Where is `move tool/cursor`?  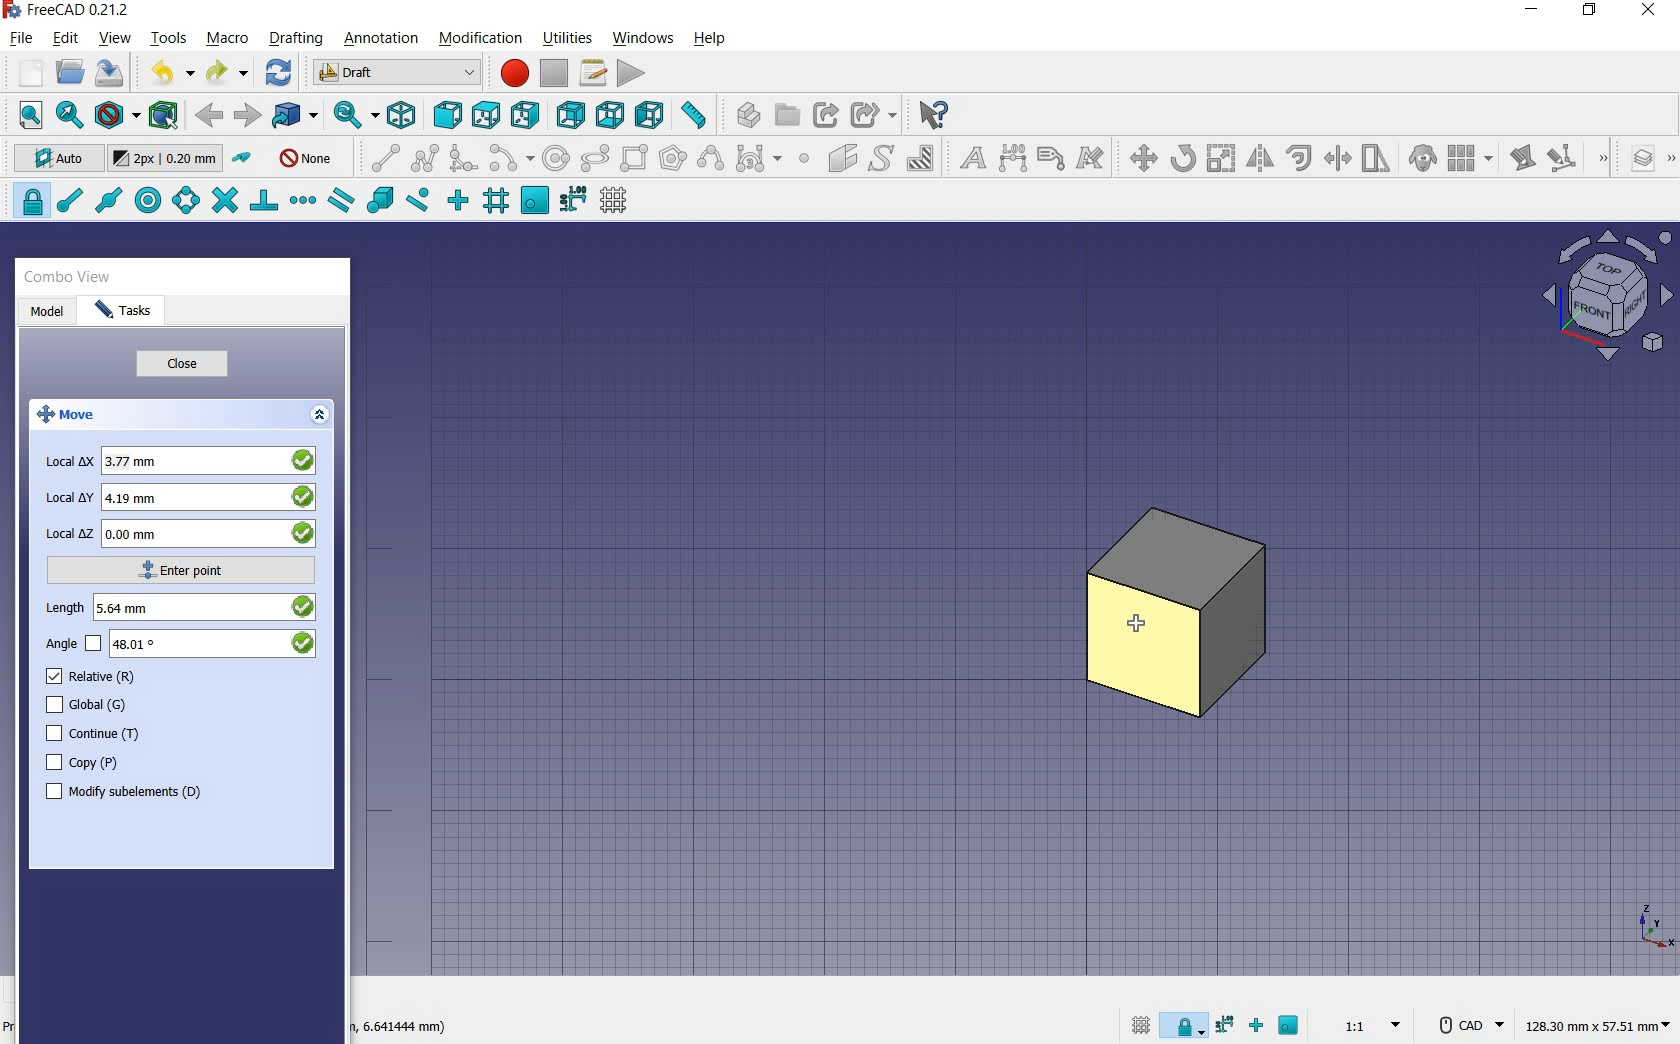 move tool/cursor is located at coordinates (1139, 627).